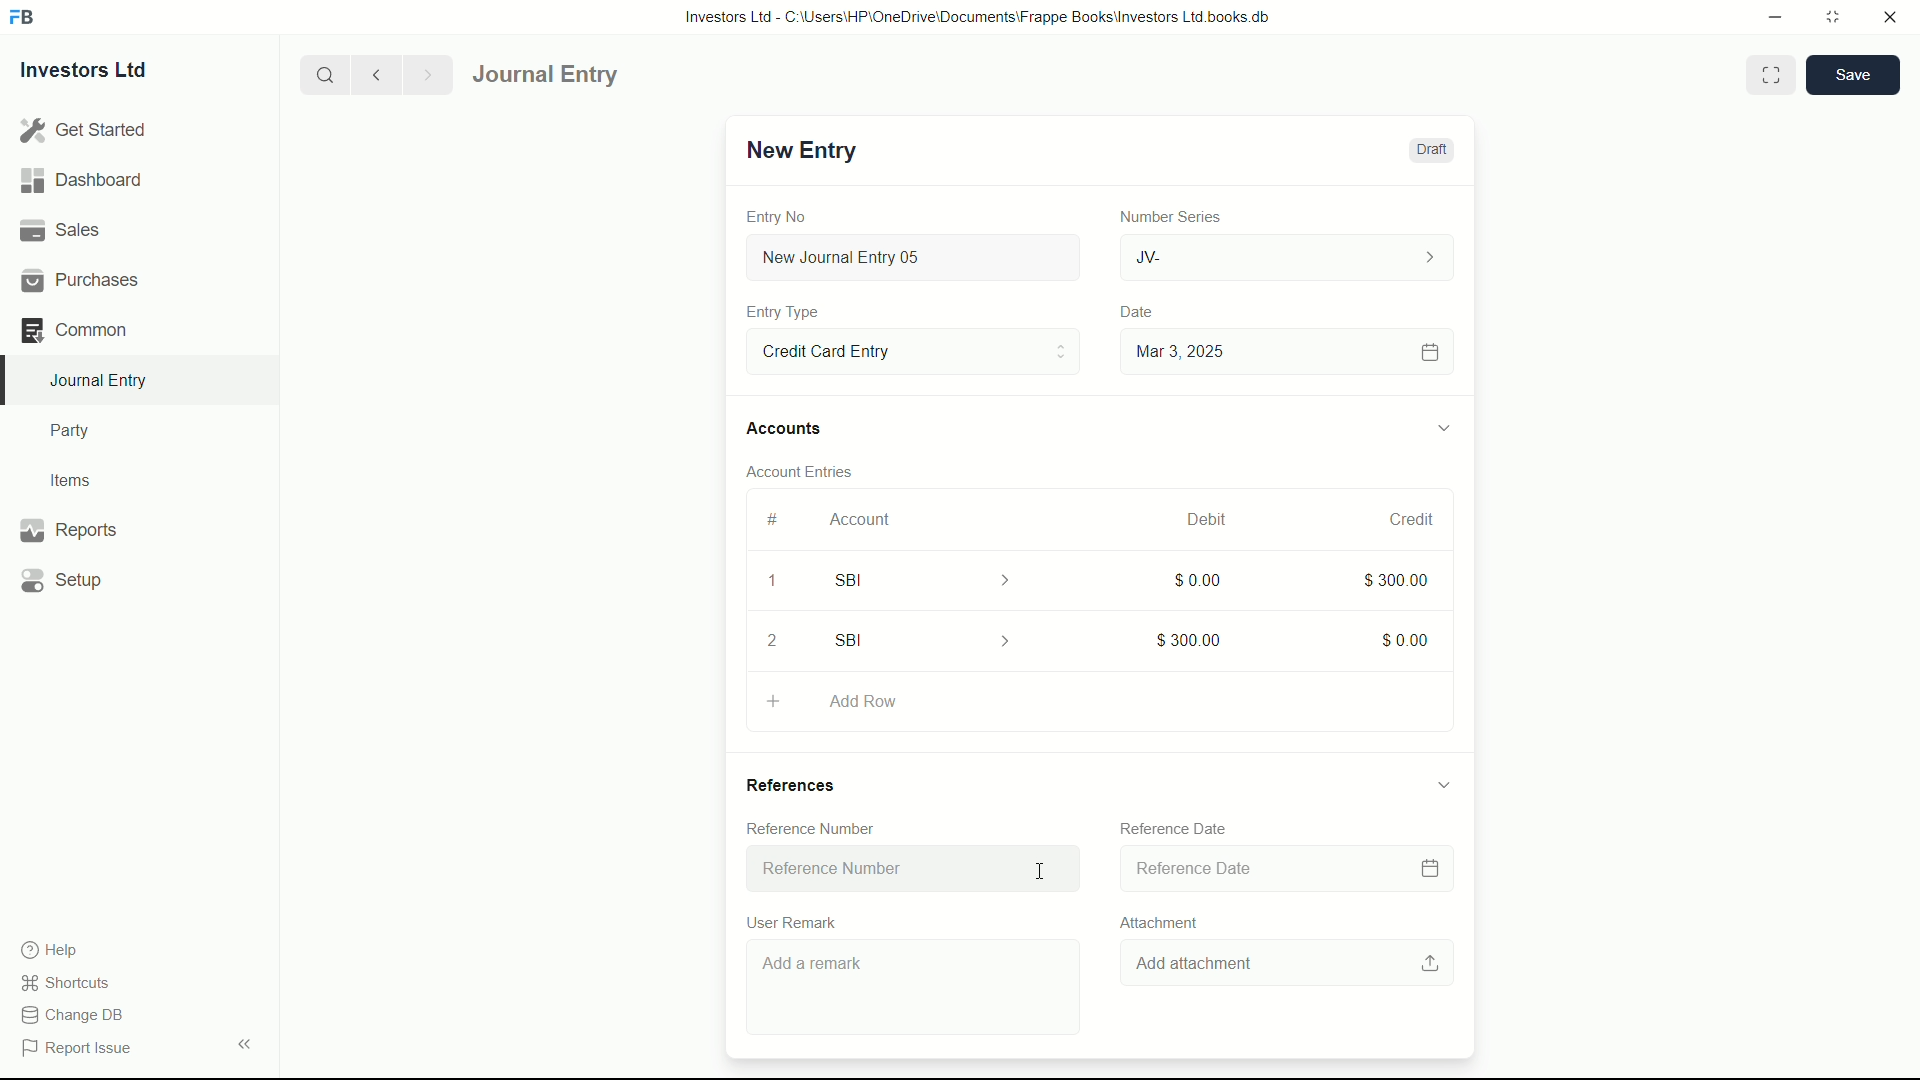 This screenshot has height=1080, width=1920. What do you see at coordinates (861, 519) in the screenshot?
I see `Account` at bounding box center [861, 519].